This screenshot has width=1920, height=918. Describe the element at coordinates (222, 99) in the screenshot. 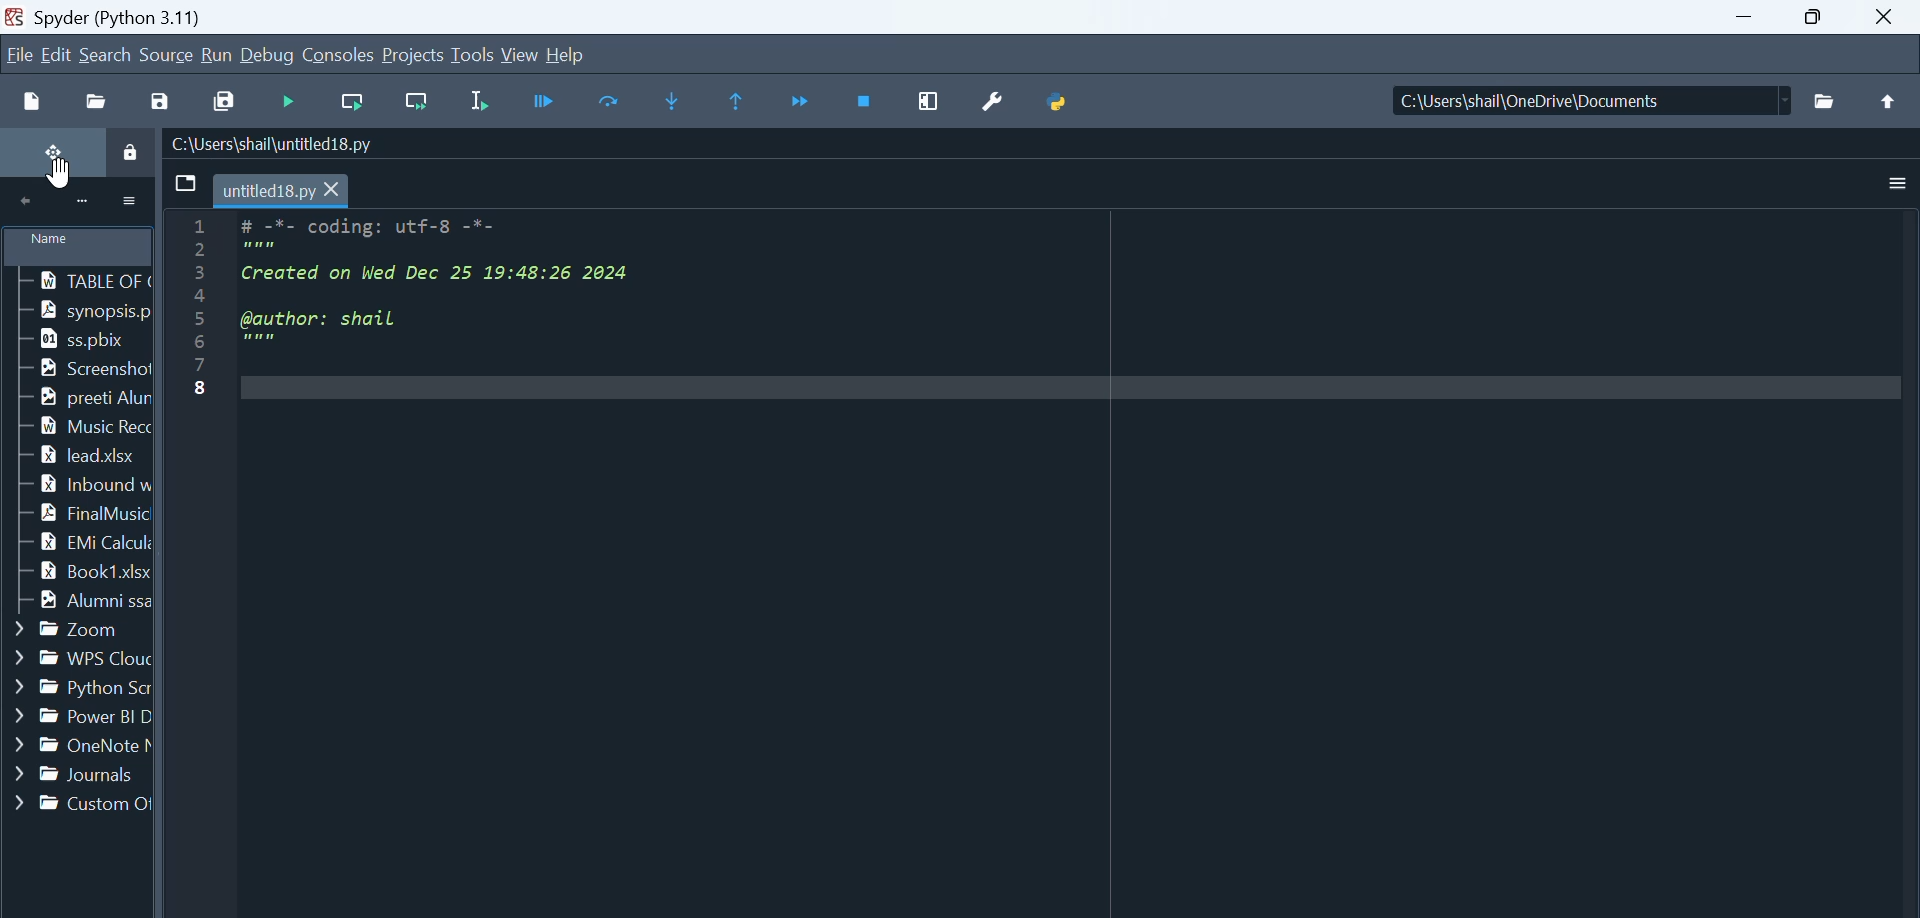

I see `Save all` at that location.